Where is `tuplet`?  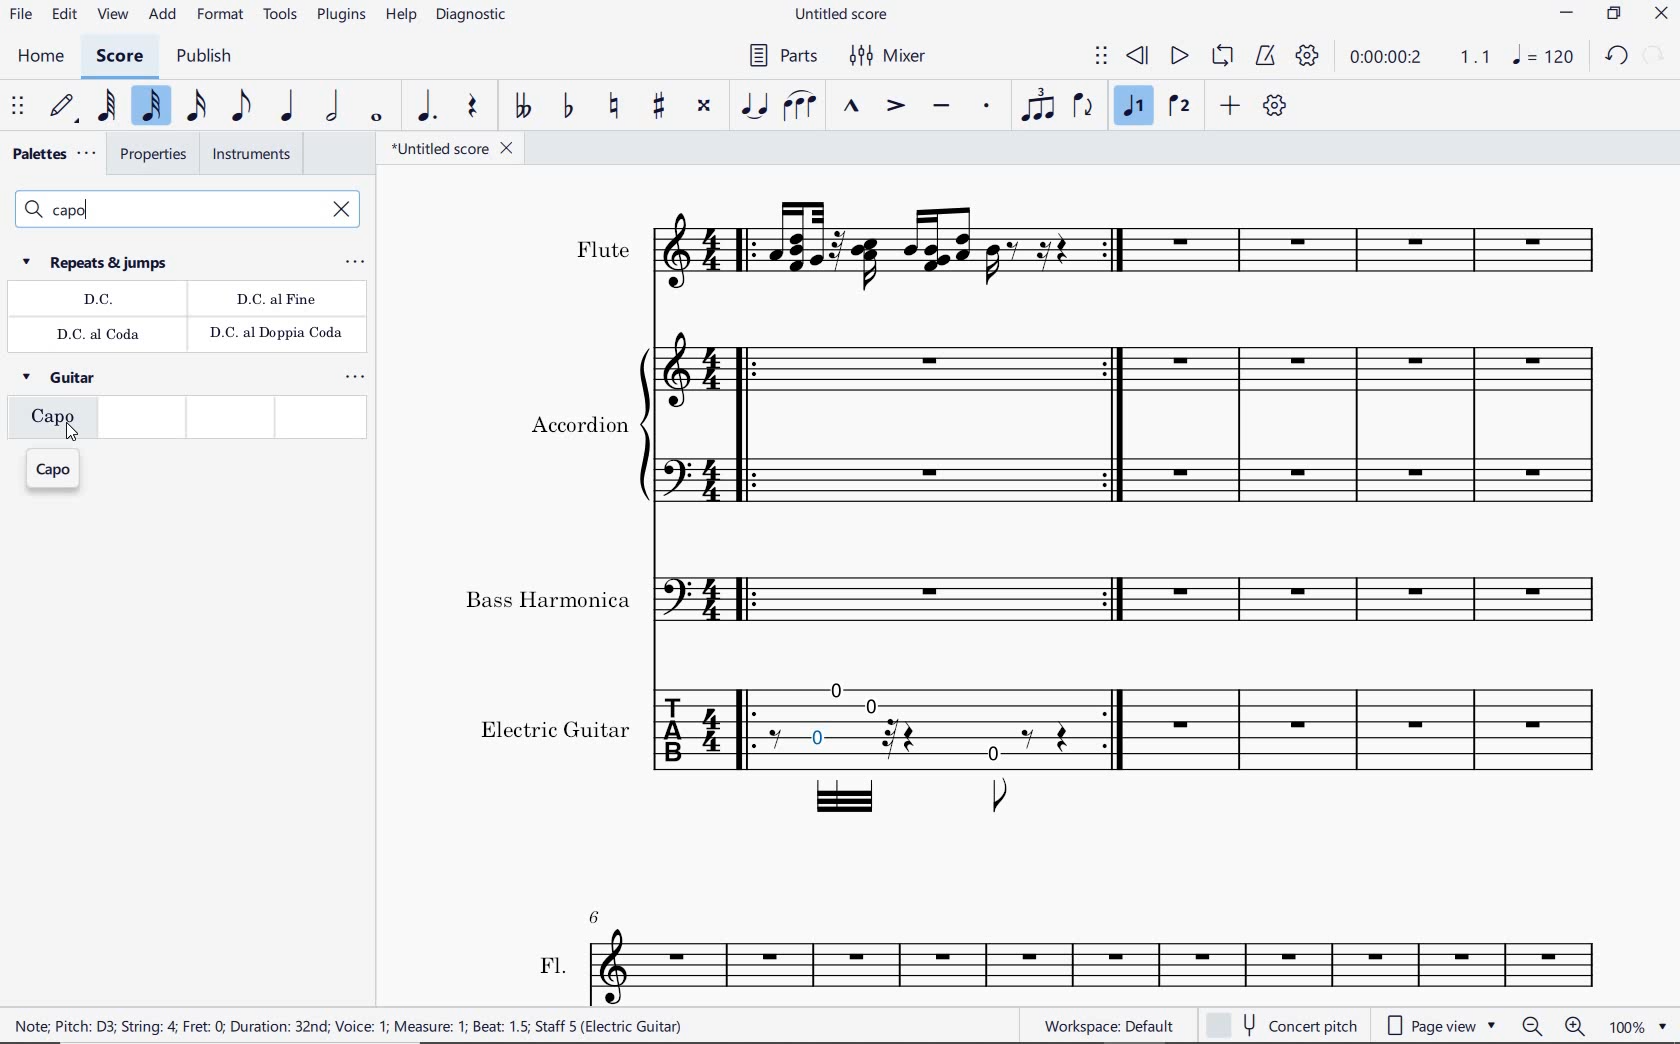
tuplet is located at coordinates (1033, 107).